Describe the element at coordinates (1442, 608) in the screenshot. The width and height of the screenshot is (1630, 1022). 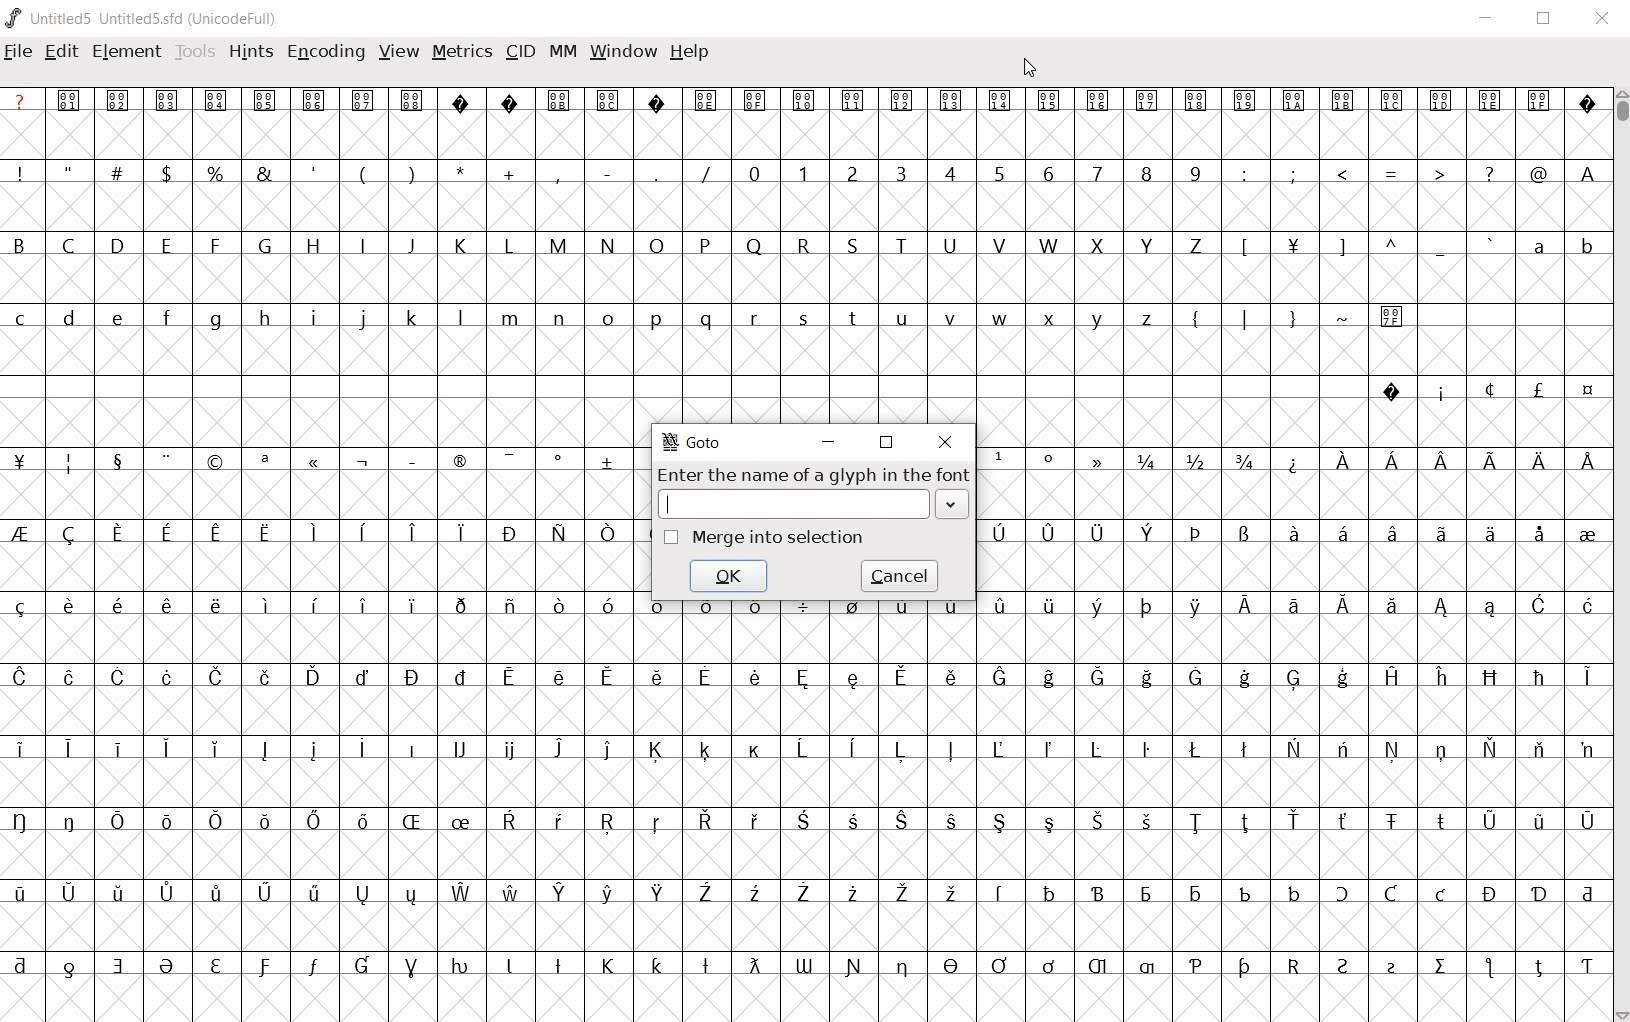
I see `Symbol` at that location.